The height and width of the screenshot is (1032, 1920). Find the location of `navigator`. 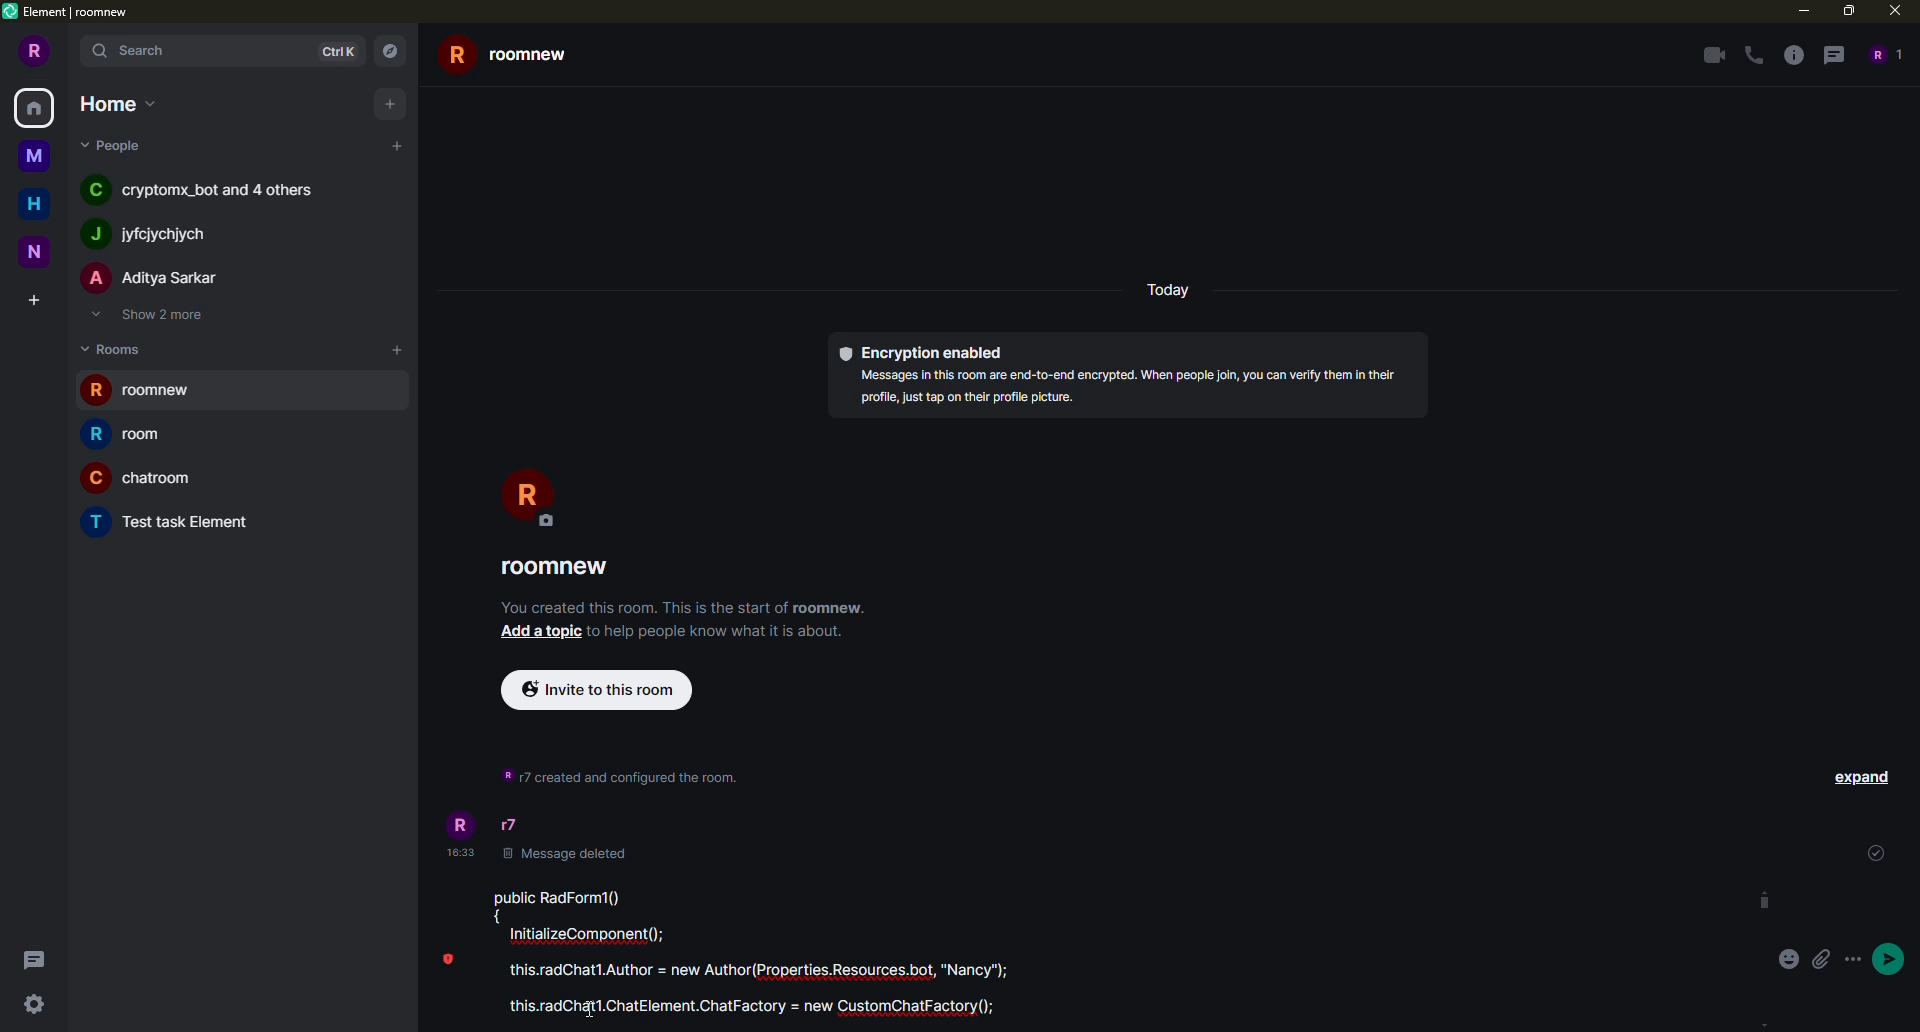

navigator is located at coordinates (390, 50).